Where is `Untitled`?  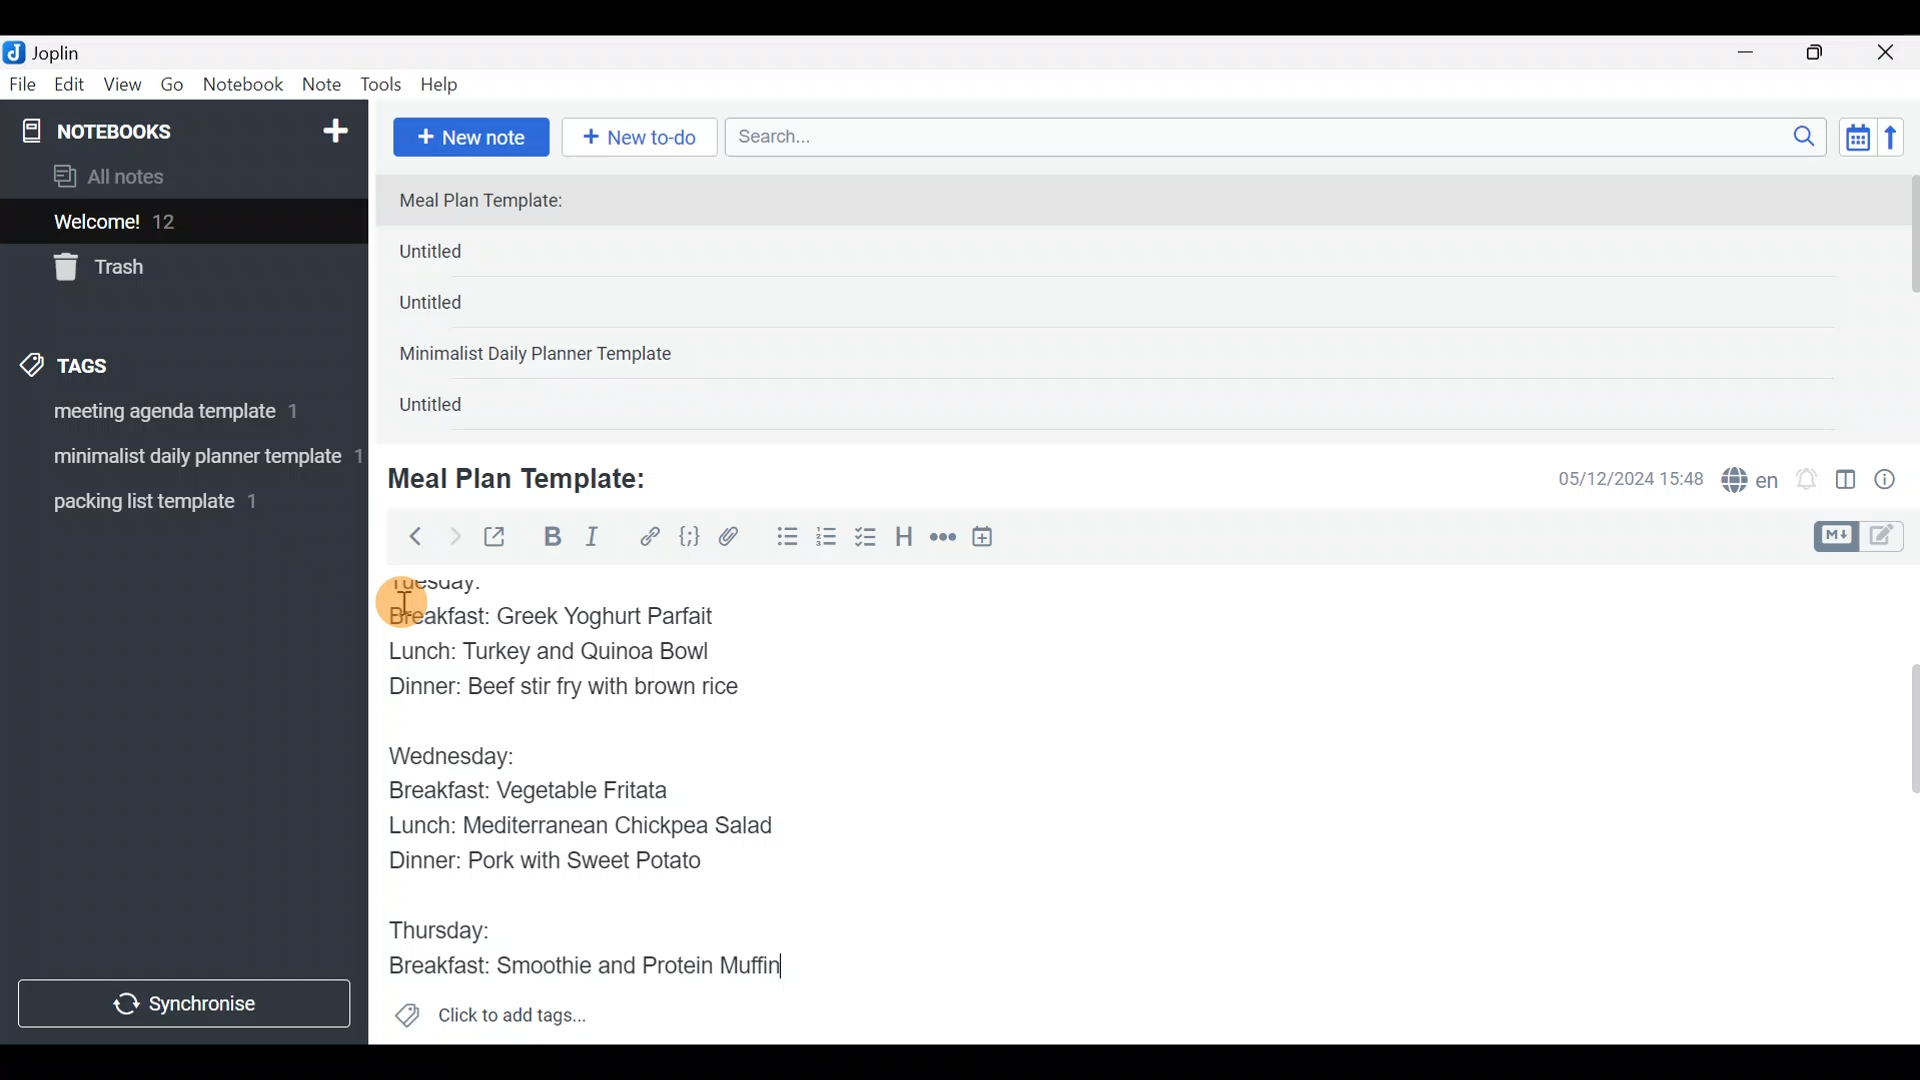
Untitled is located at coordinates (464, 256).